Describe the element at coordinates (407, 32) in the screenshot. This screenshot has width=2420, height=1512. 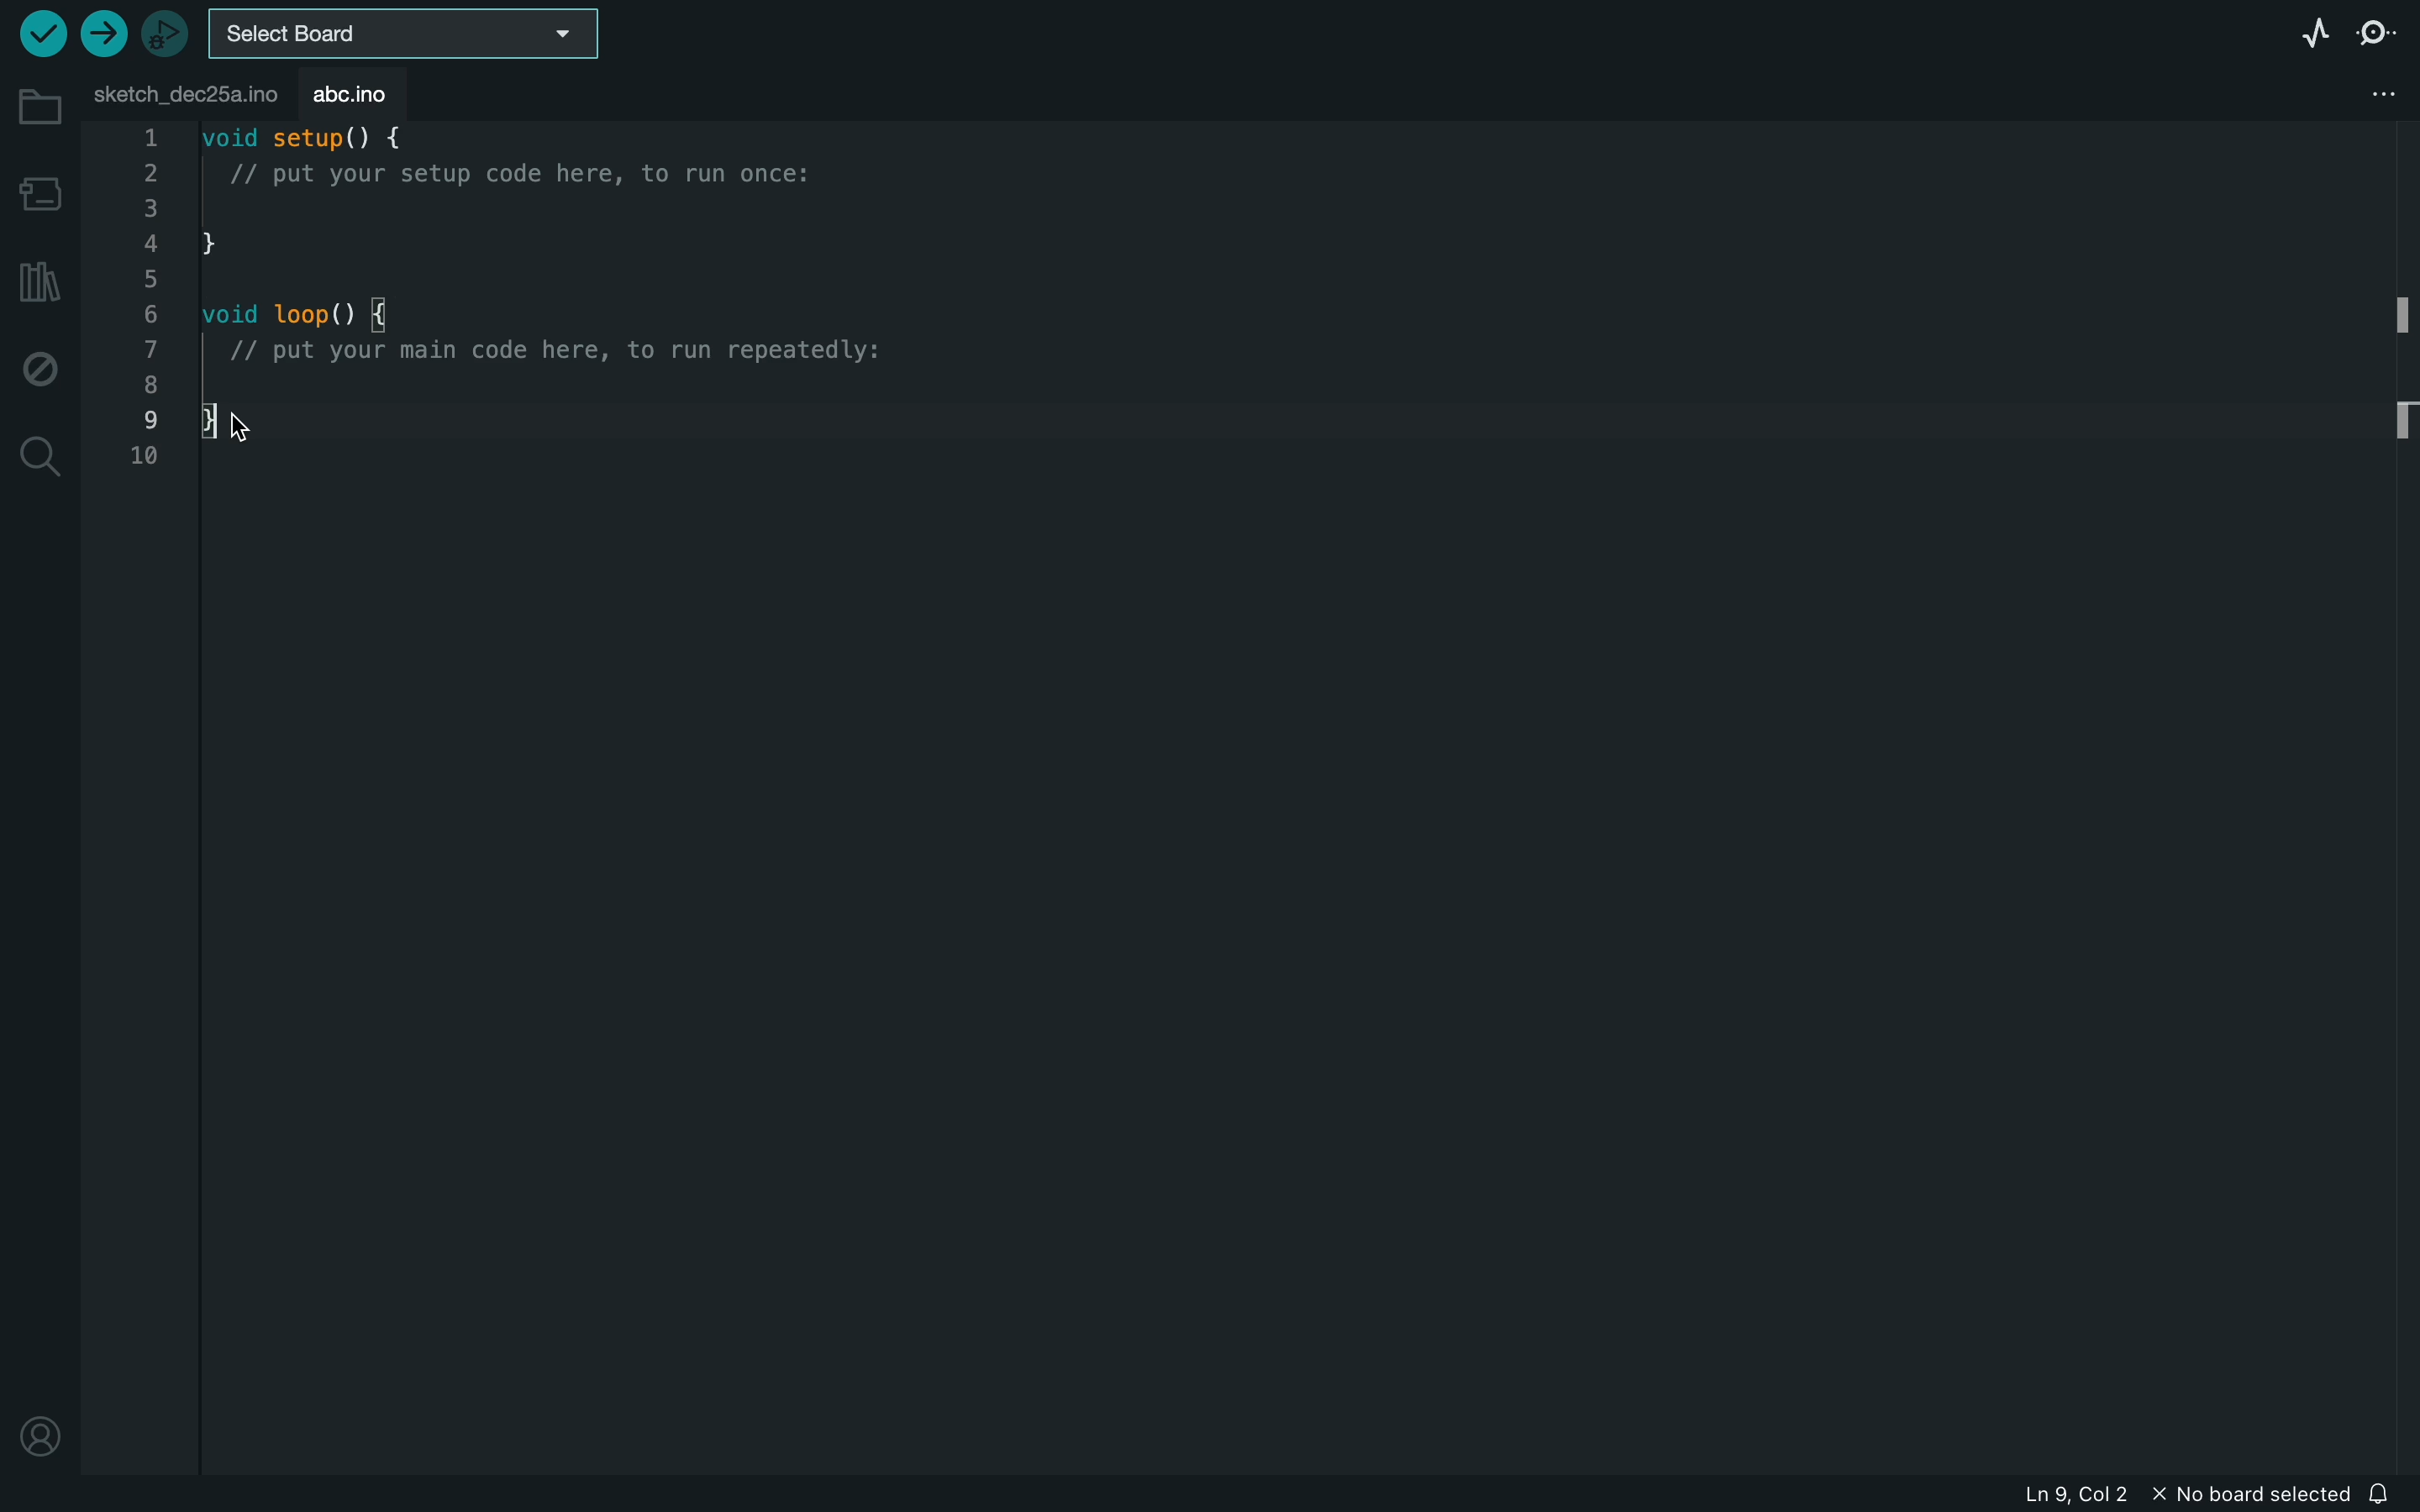
I see `board selecter` at that location.